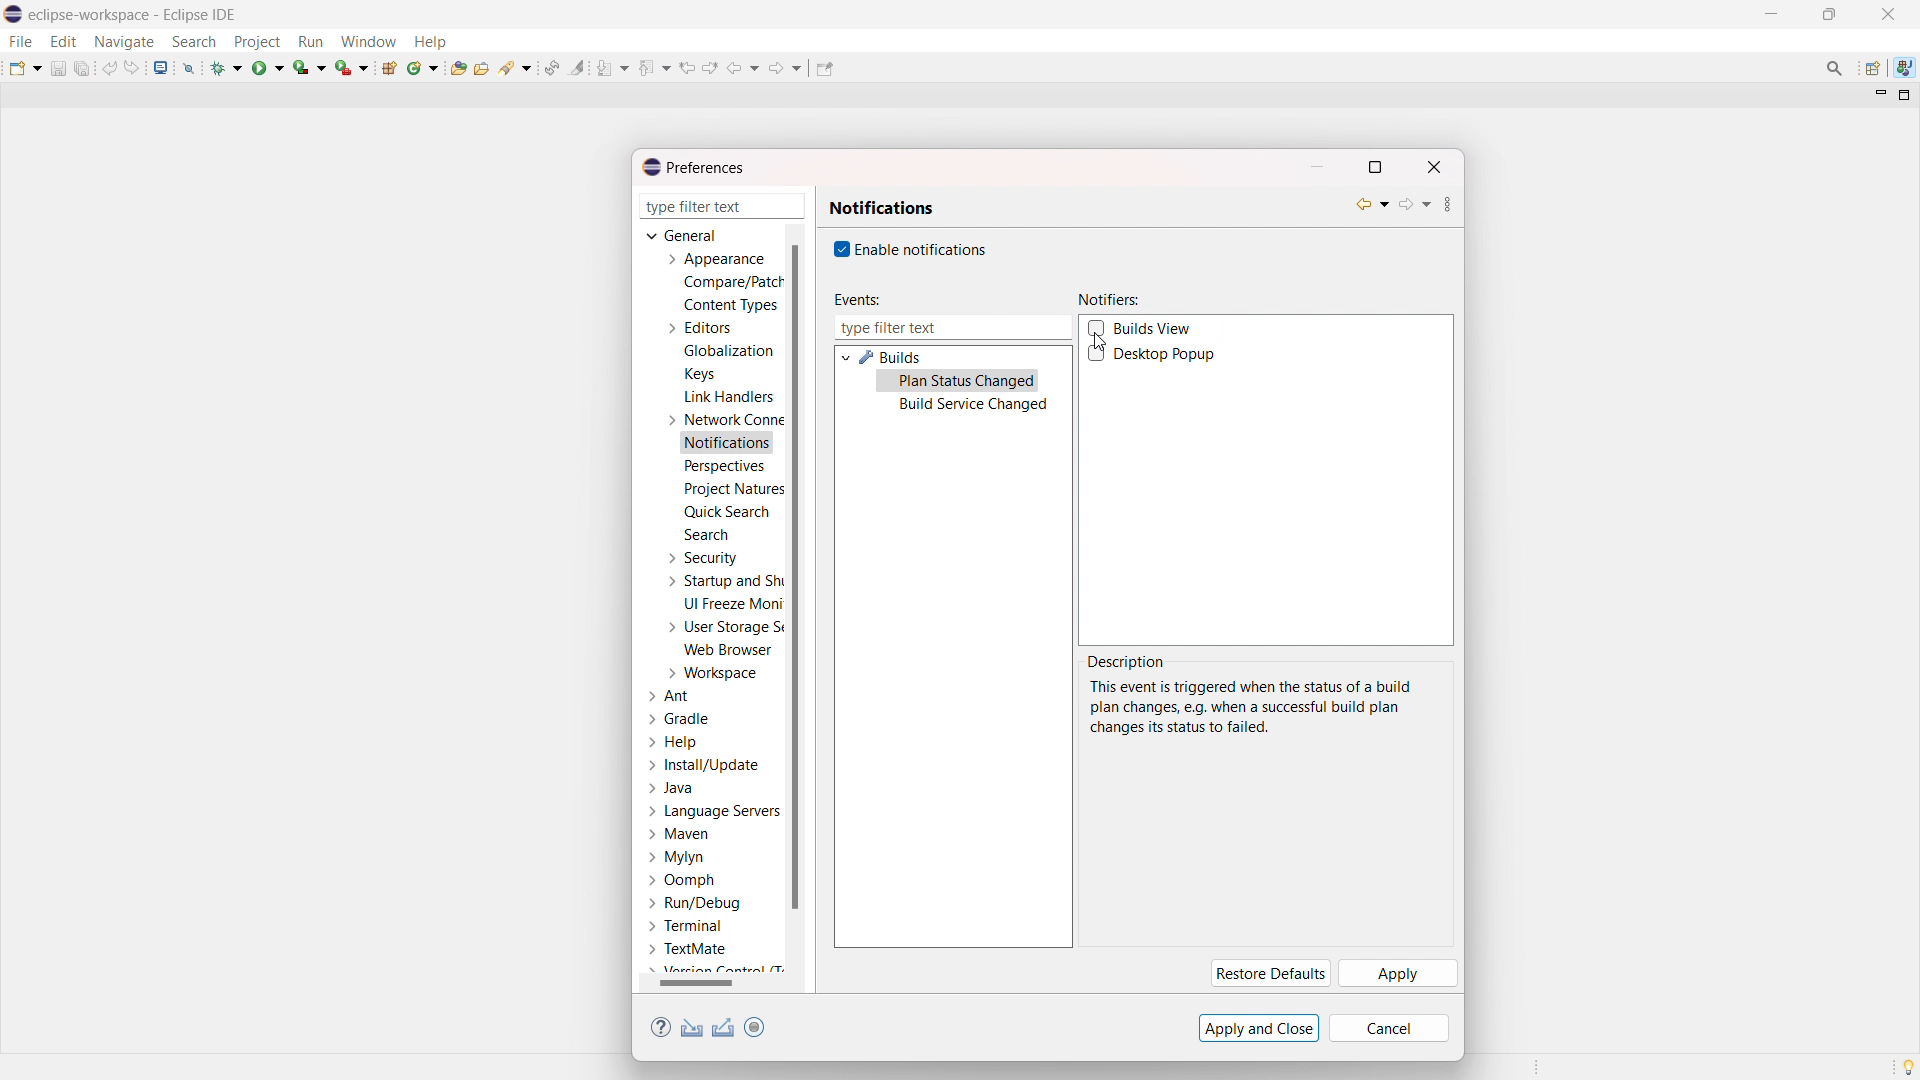 The image size is (1920, 1080). Describe the element at coordinates (654, 67) in the screenshot. I see `previous annotation` at that location.